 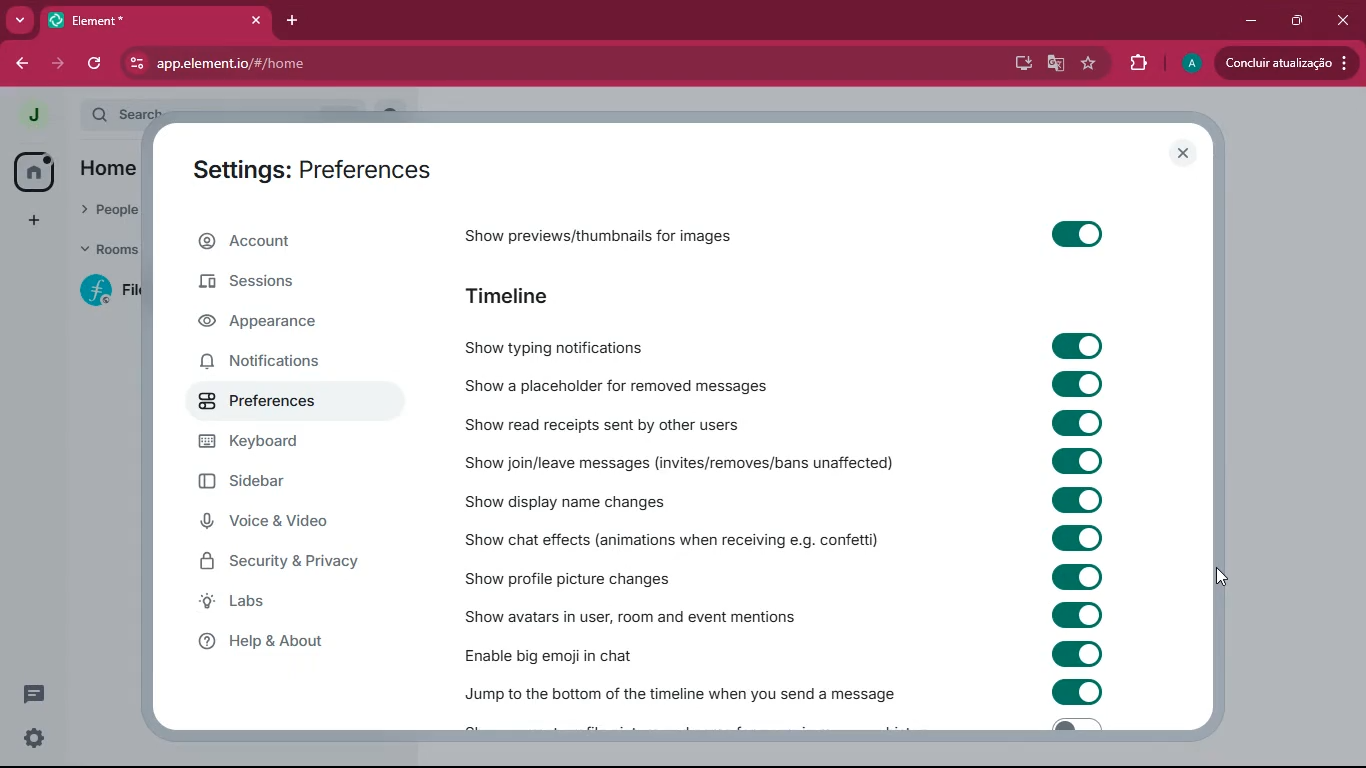 I want to click on conversation, so click(x=34, y=693).